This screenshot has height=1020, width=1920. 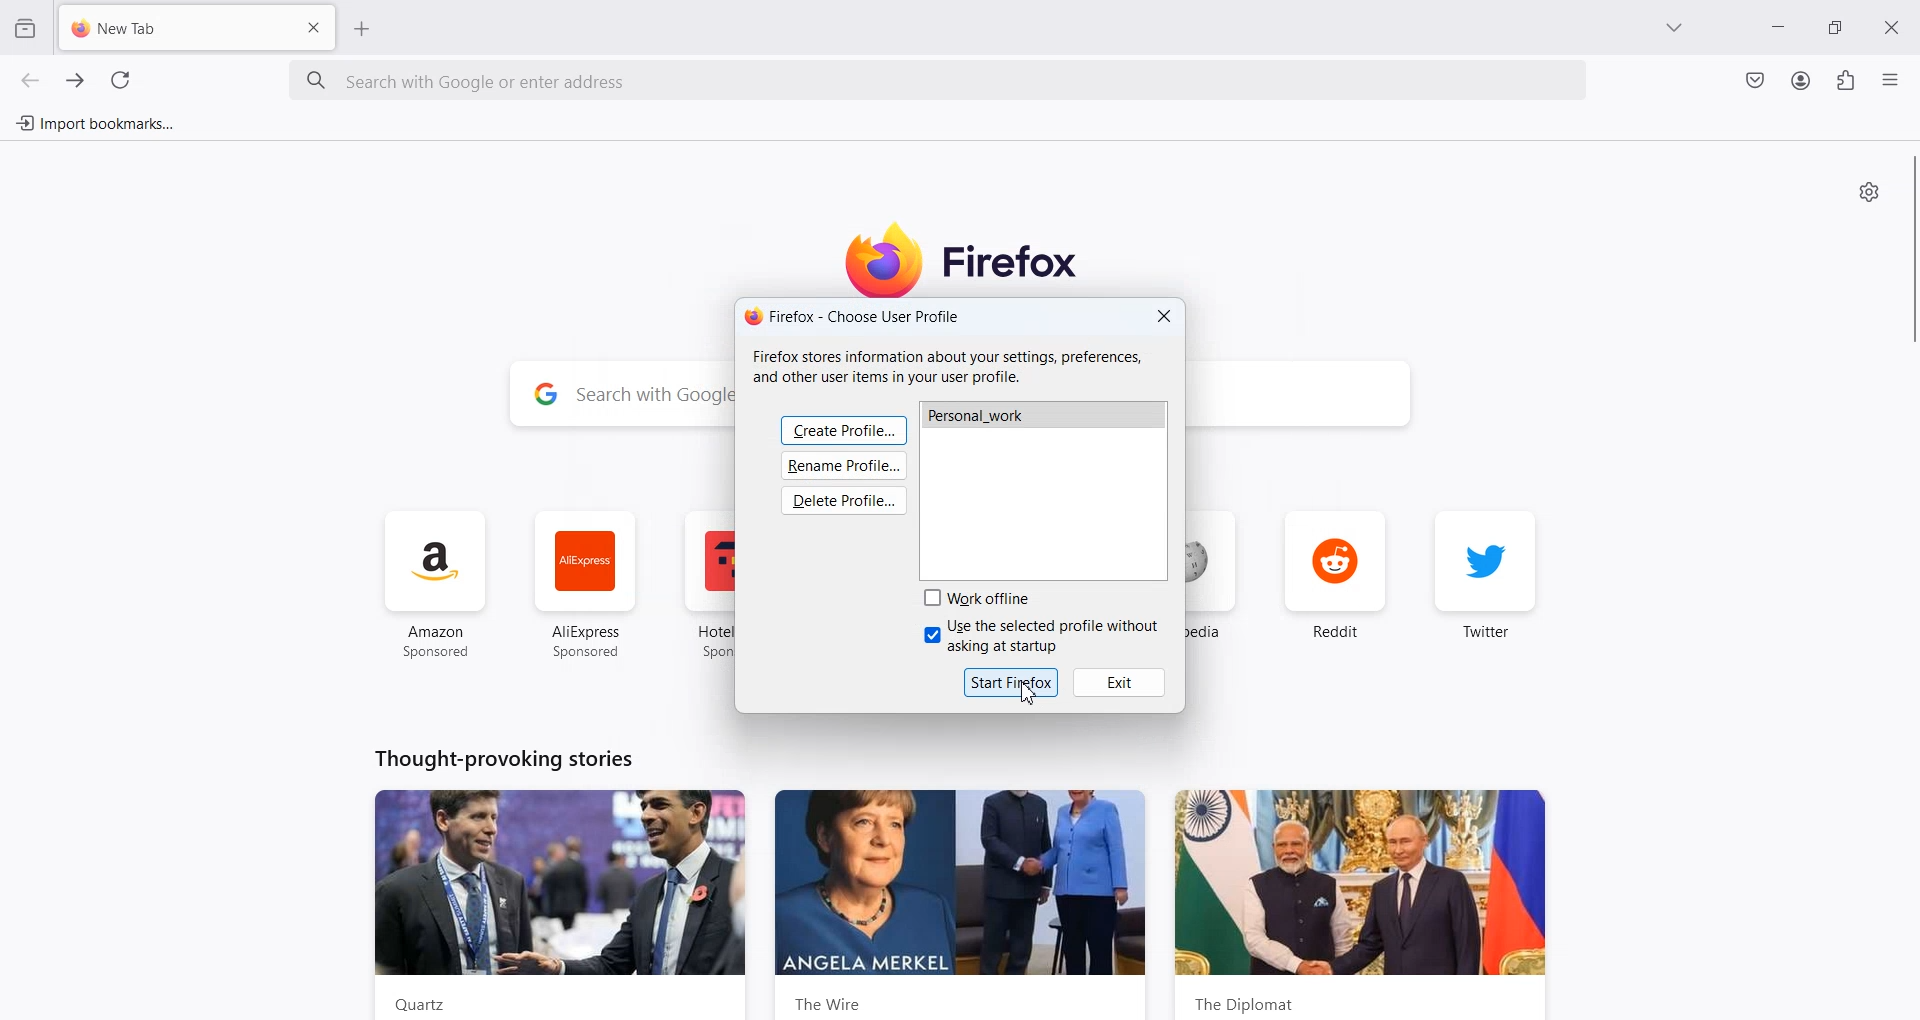 What do you see at coordinates (585, 585) in the screenshot?
I see `AliExpress Sponsored` at bounding box center [585, 585].